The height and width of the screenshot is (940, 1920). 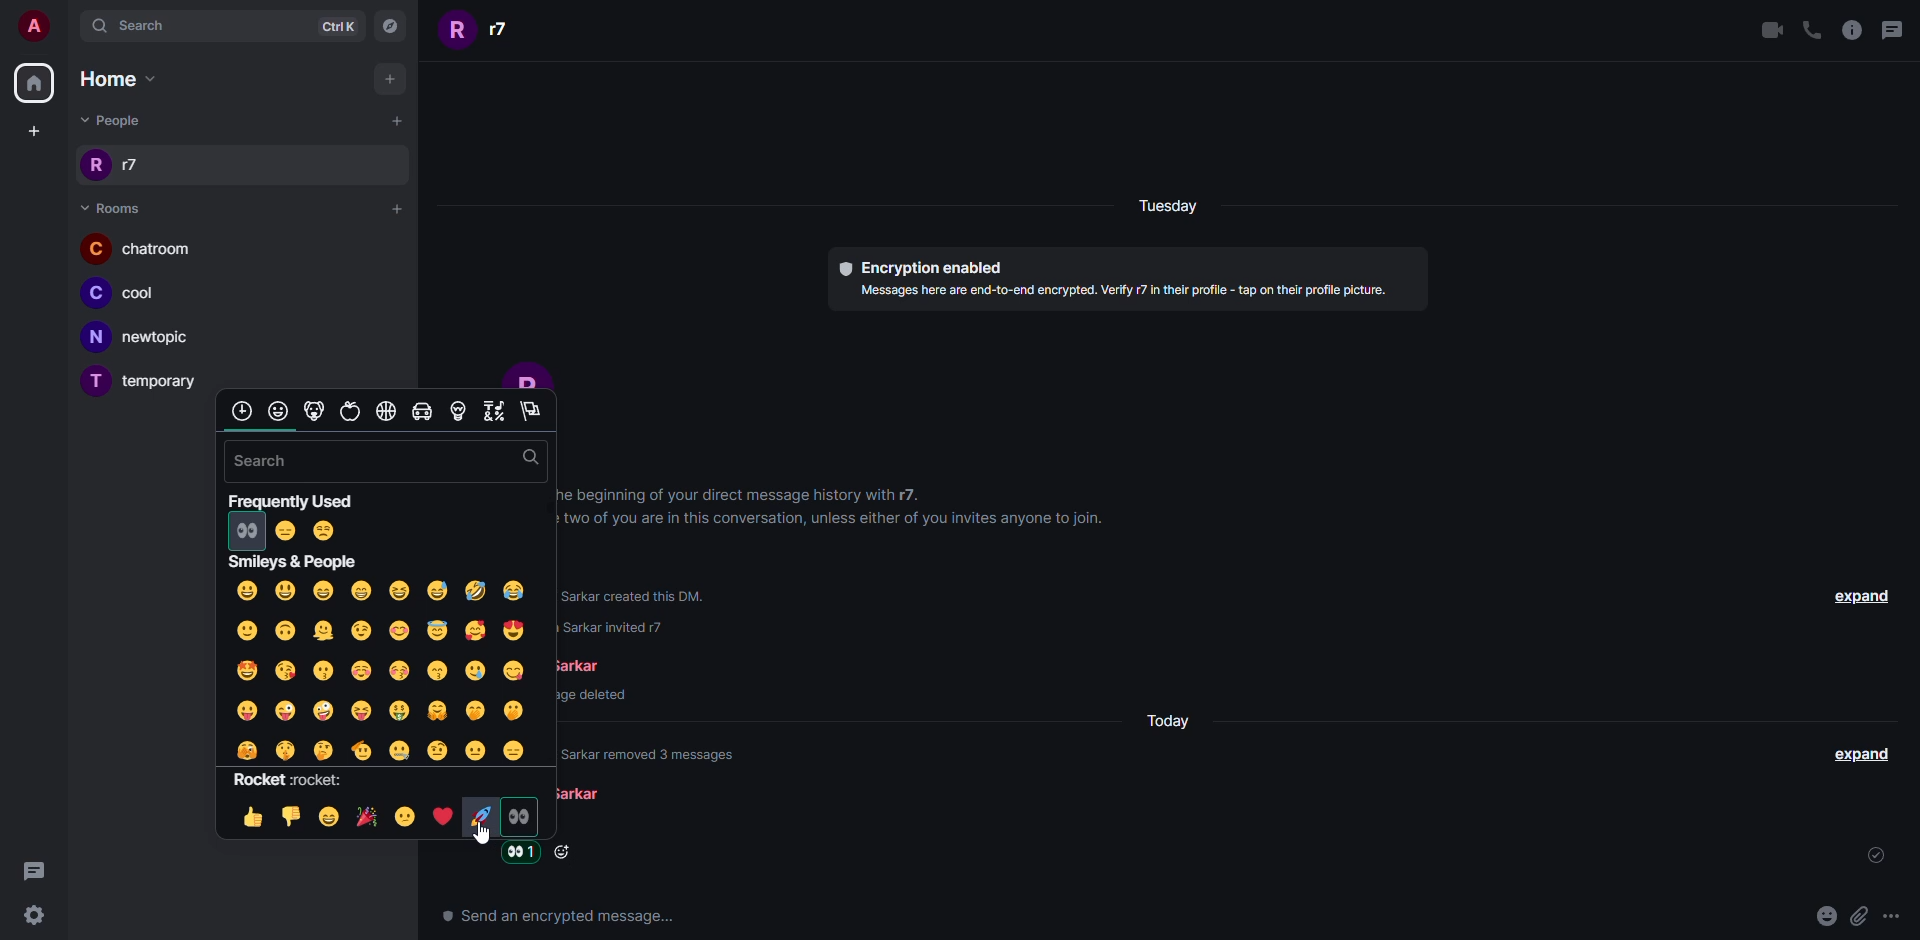 I want to click on emoji, so click(x=368, y=818).